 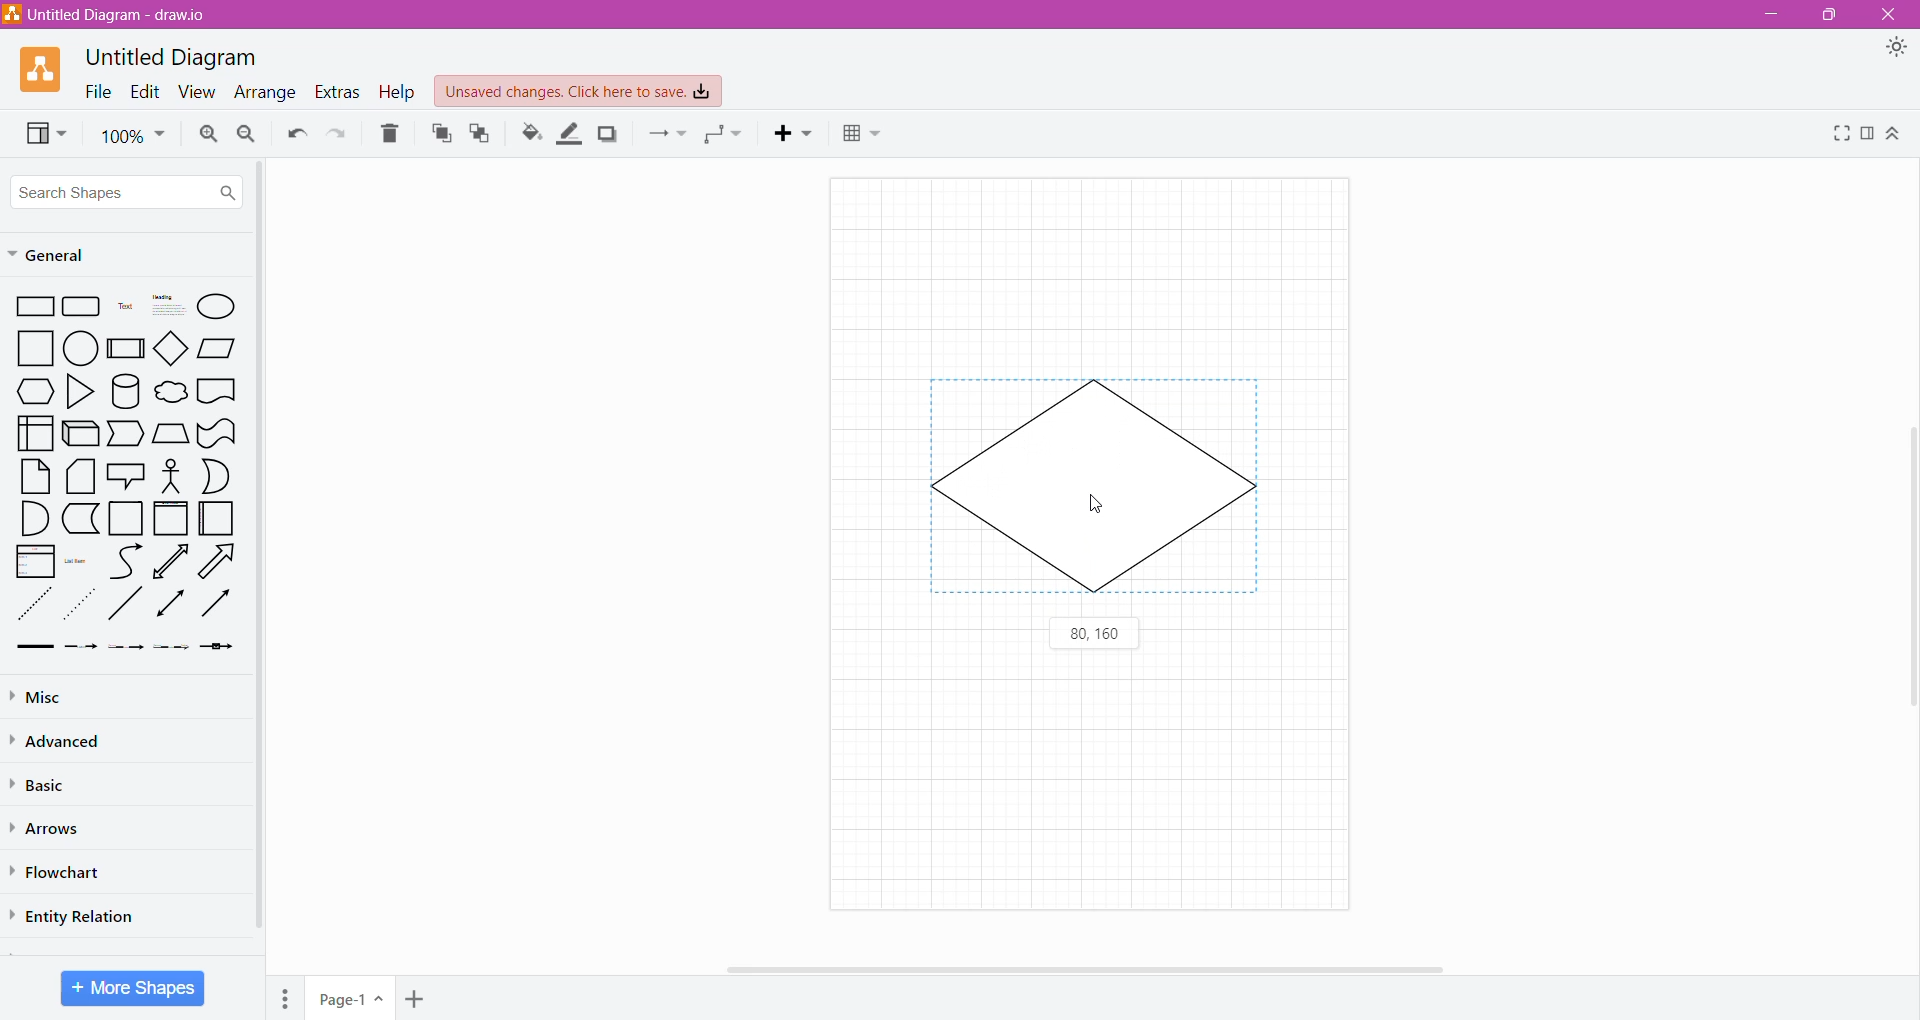 What do you see at coordinates (217, 522) in the screenshot?
I see `Horizontal Container` at bounding box center [217, 522].